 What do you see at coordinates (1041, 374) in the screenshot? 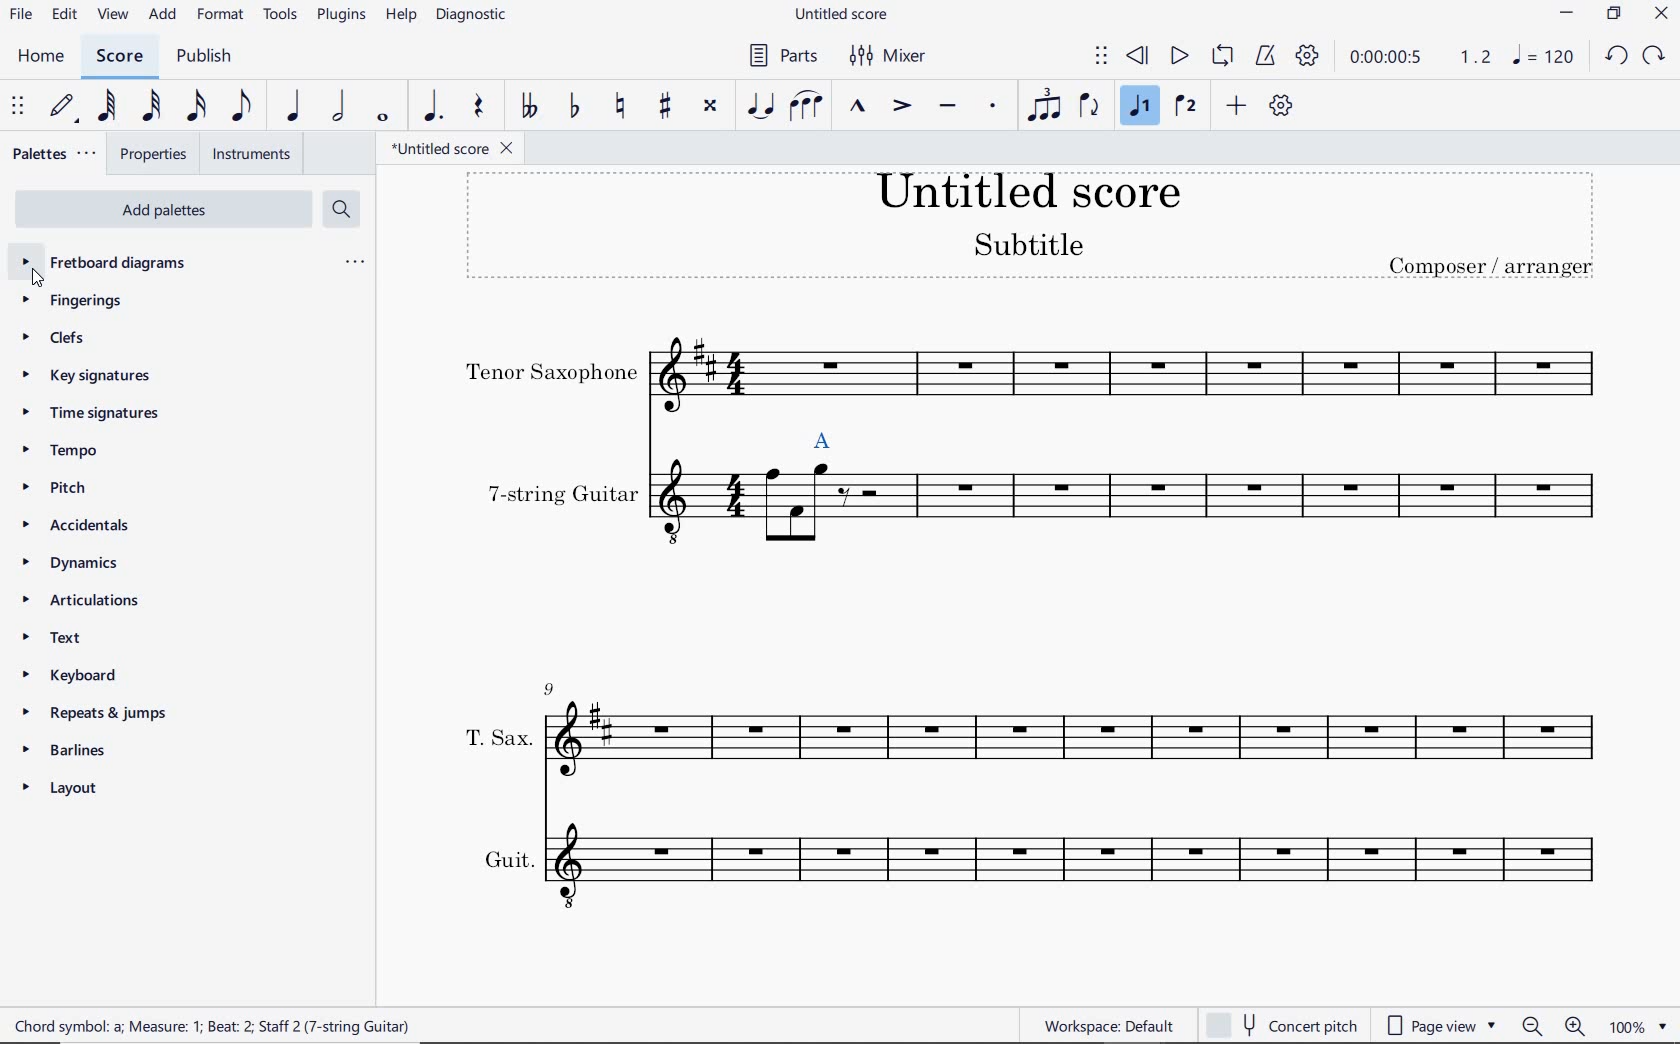
I see `INSTRUMENT: TENOR SAXOPHONE` at bounding box center [1041, 374].